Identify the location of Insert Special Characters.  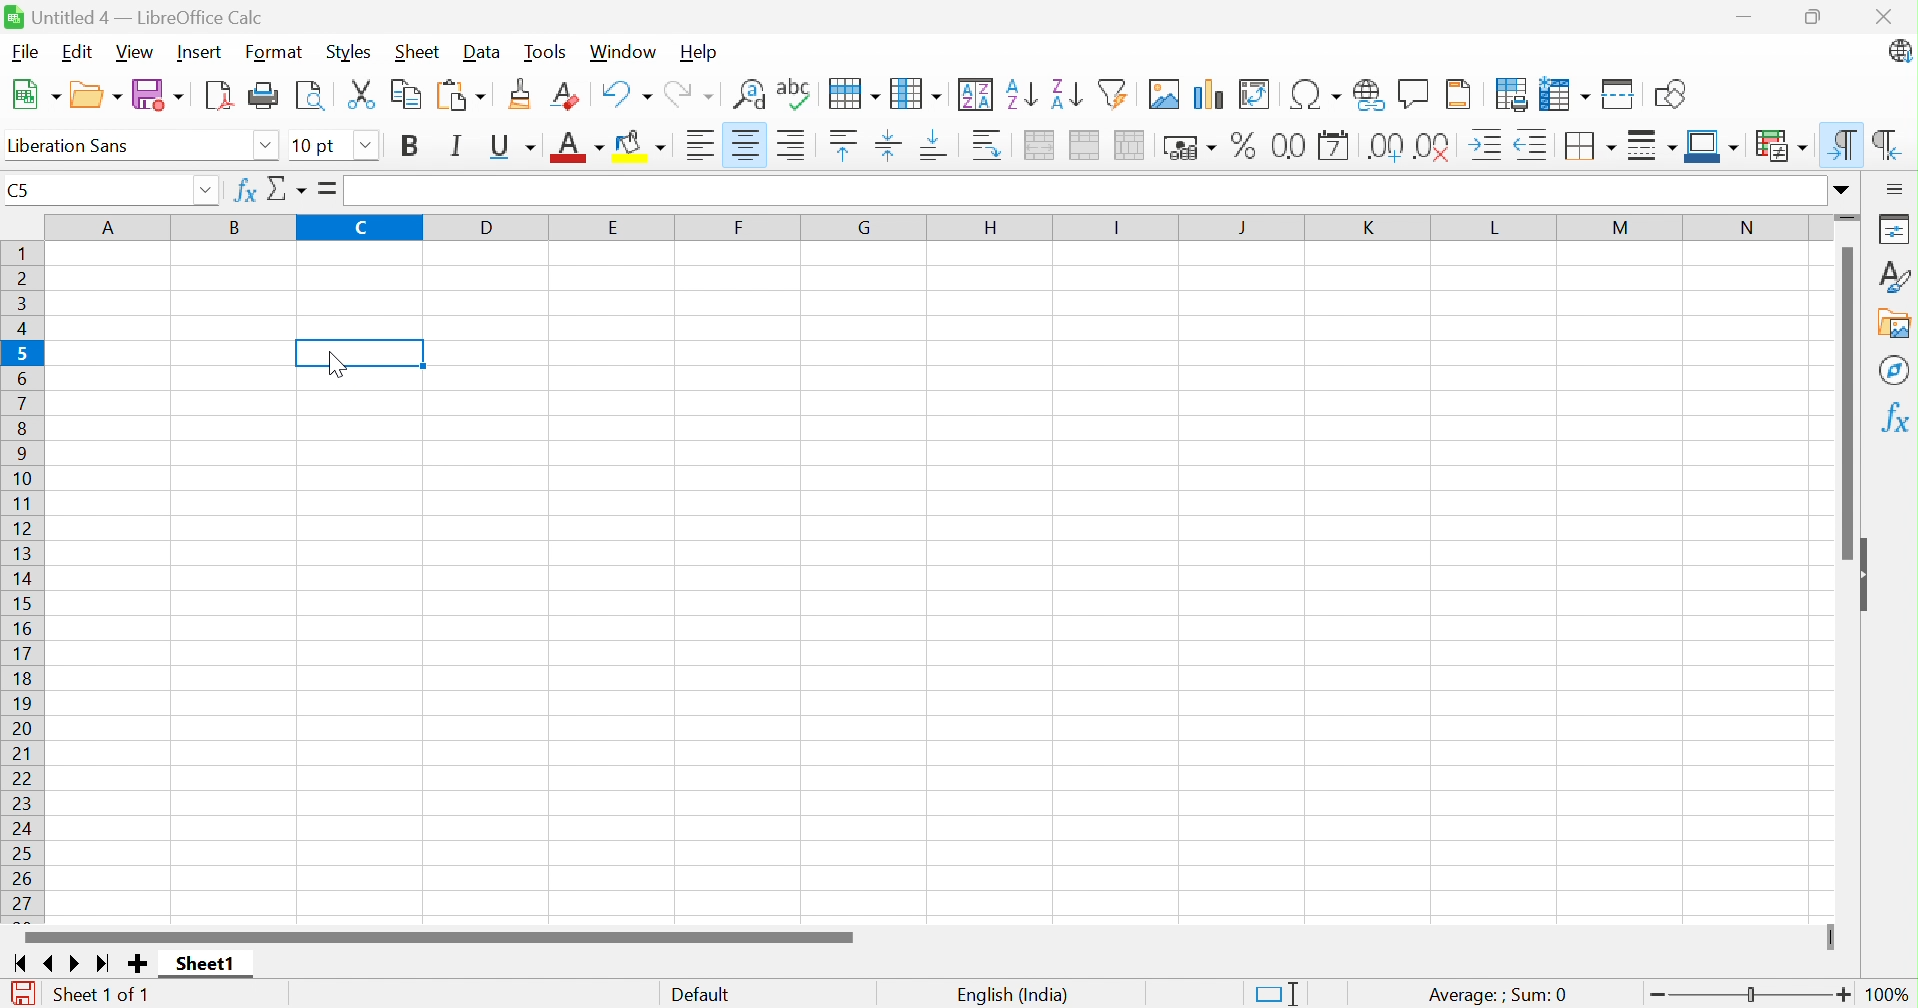
(1313, 94).